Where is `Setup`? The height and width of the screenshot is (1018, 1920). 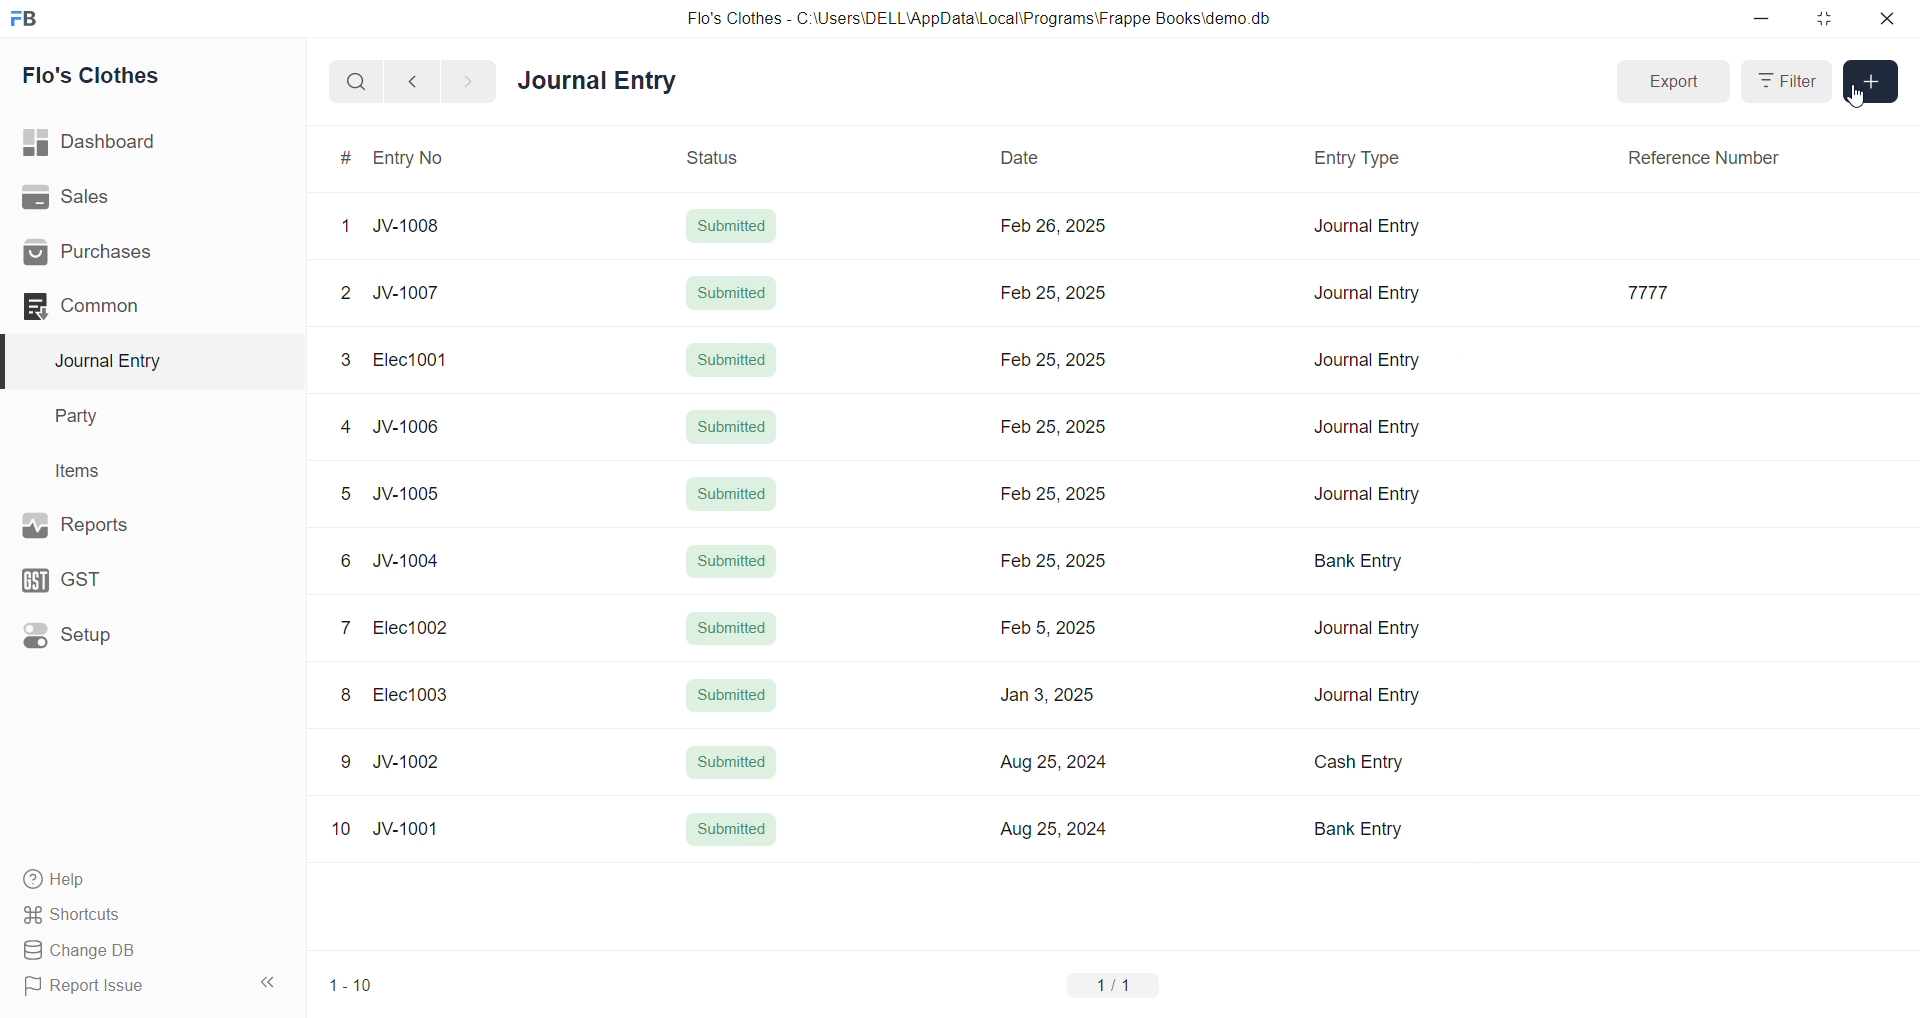 Setup is located at coordinates (115, 638).